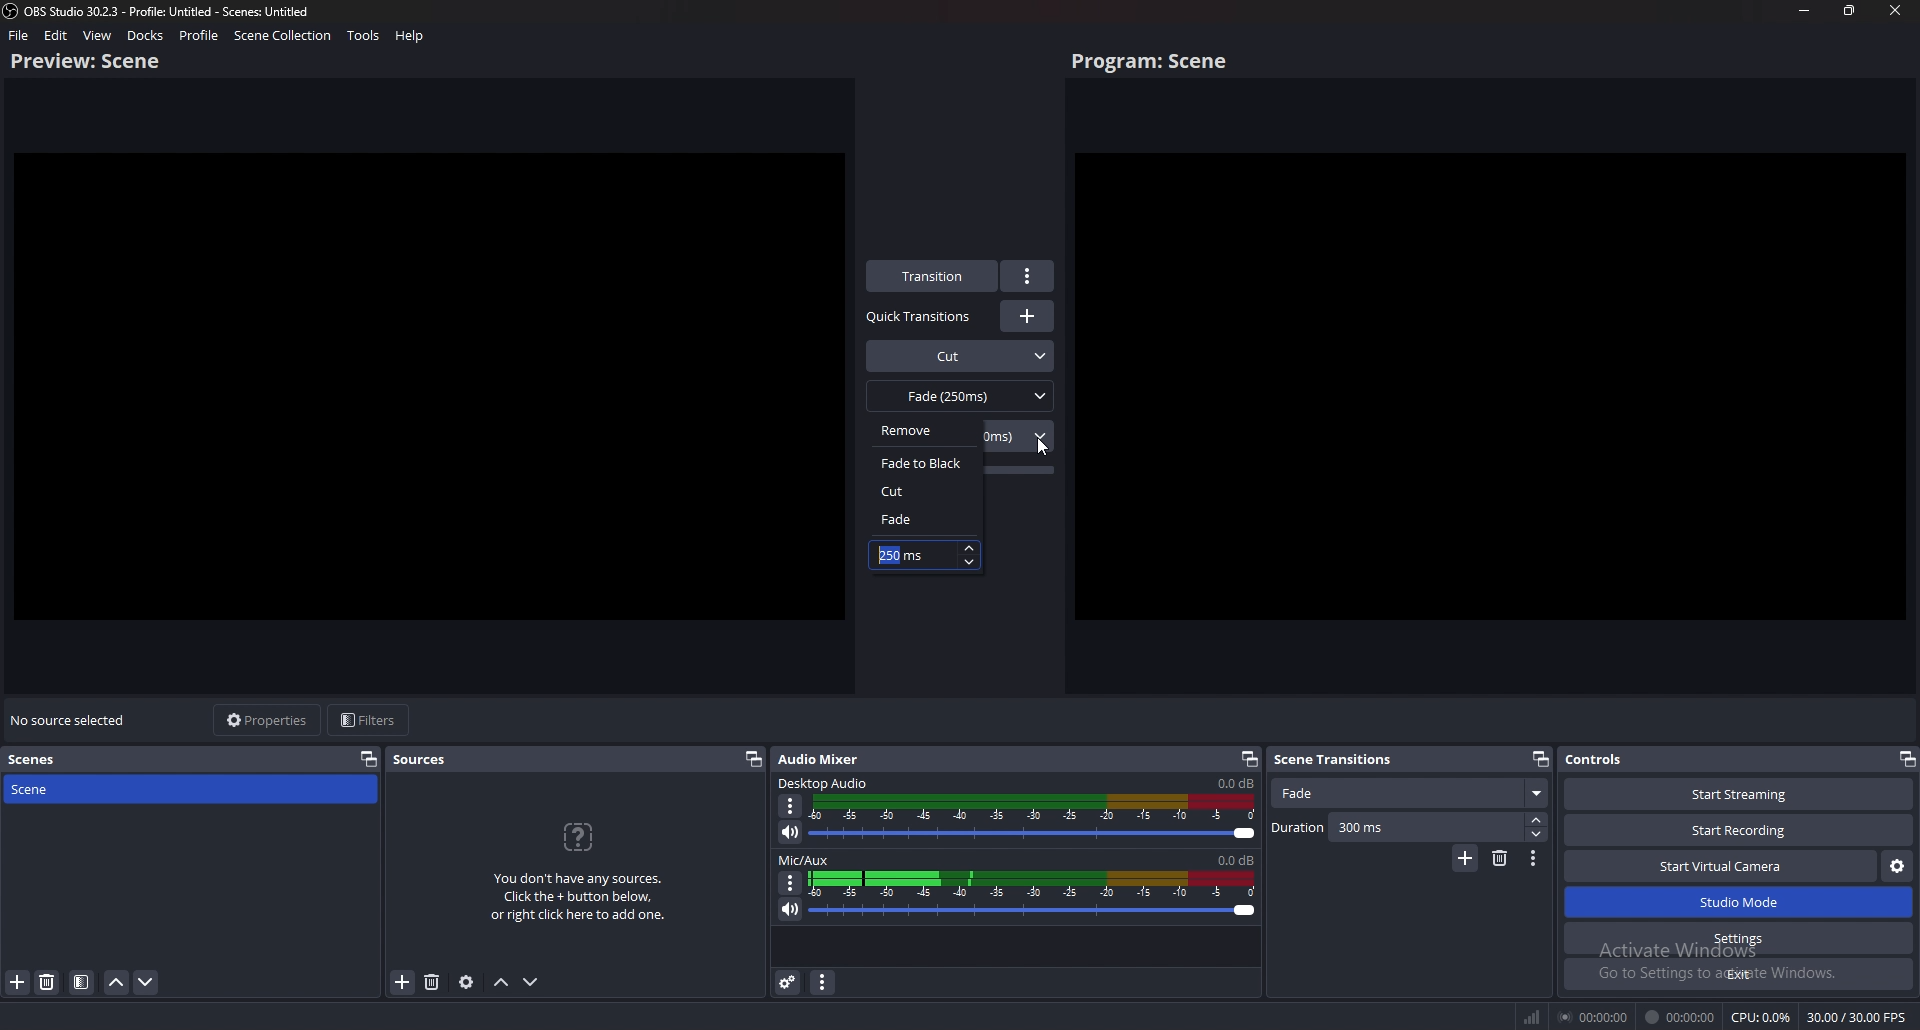 Image resolution: width=1920 pixels, height=1030 pixels. I want to click on scene, so click(87, 789).